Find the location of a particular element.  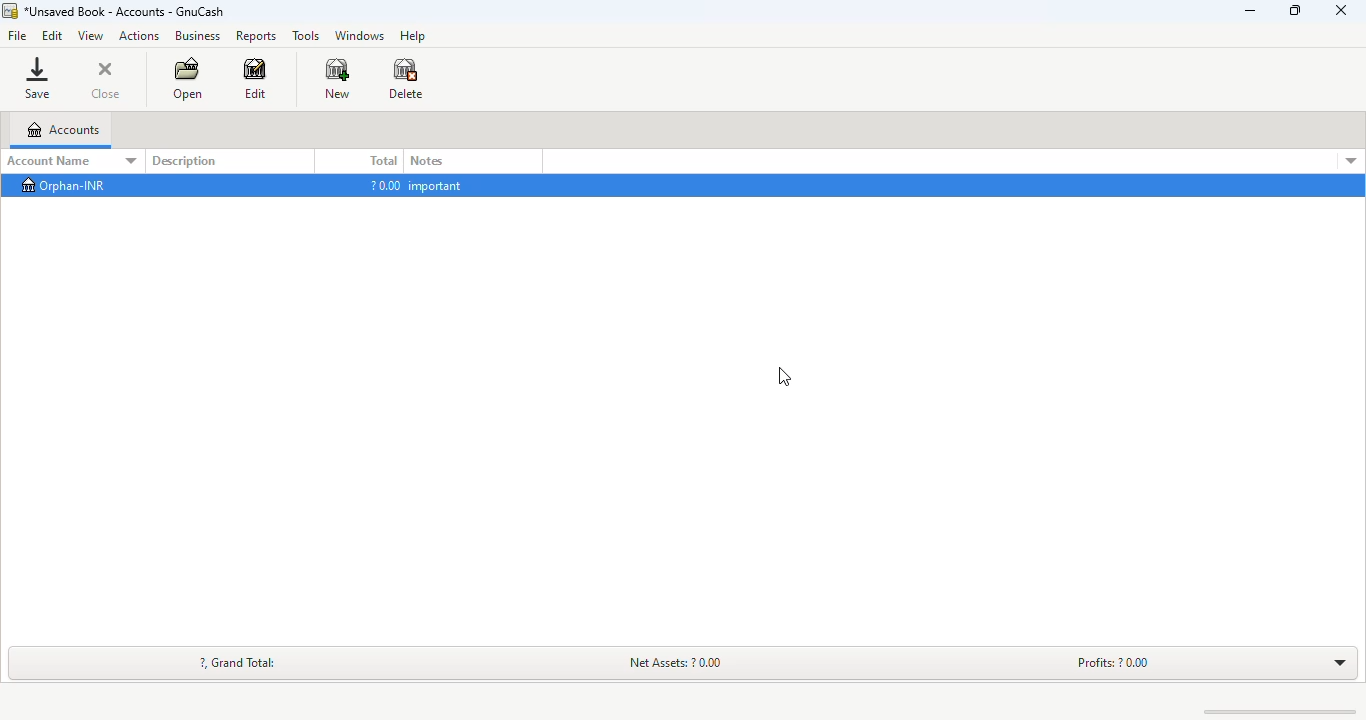

save is located at coordinates (38, 78).